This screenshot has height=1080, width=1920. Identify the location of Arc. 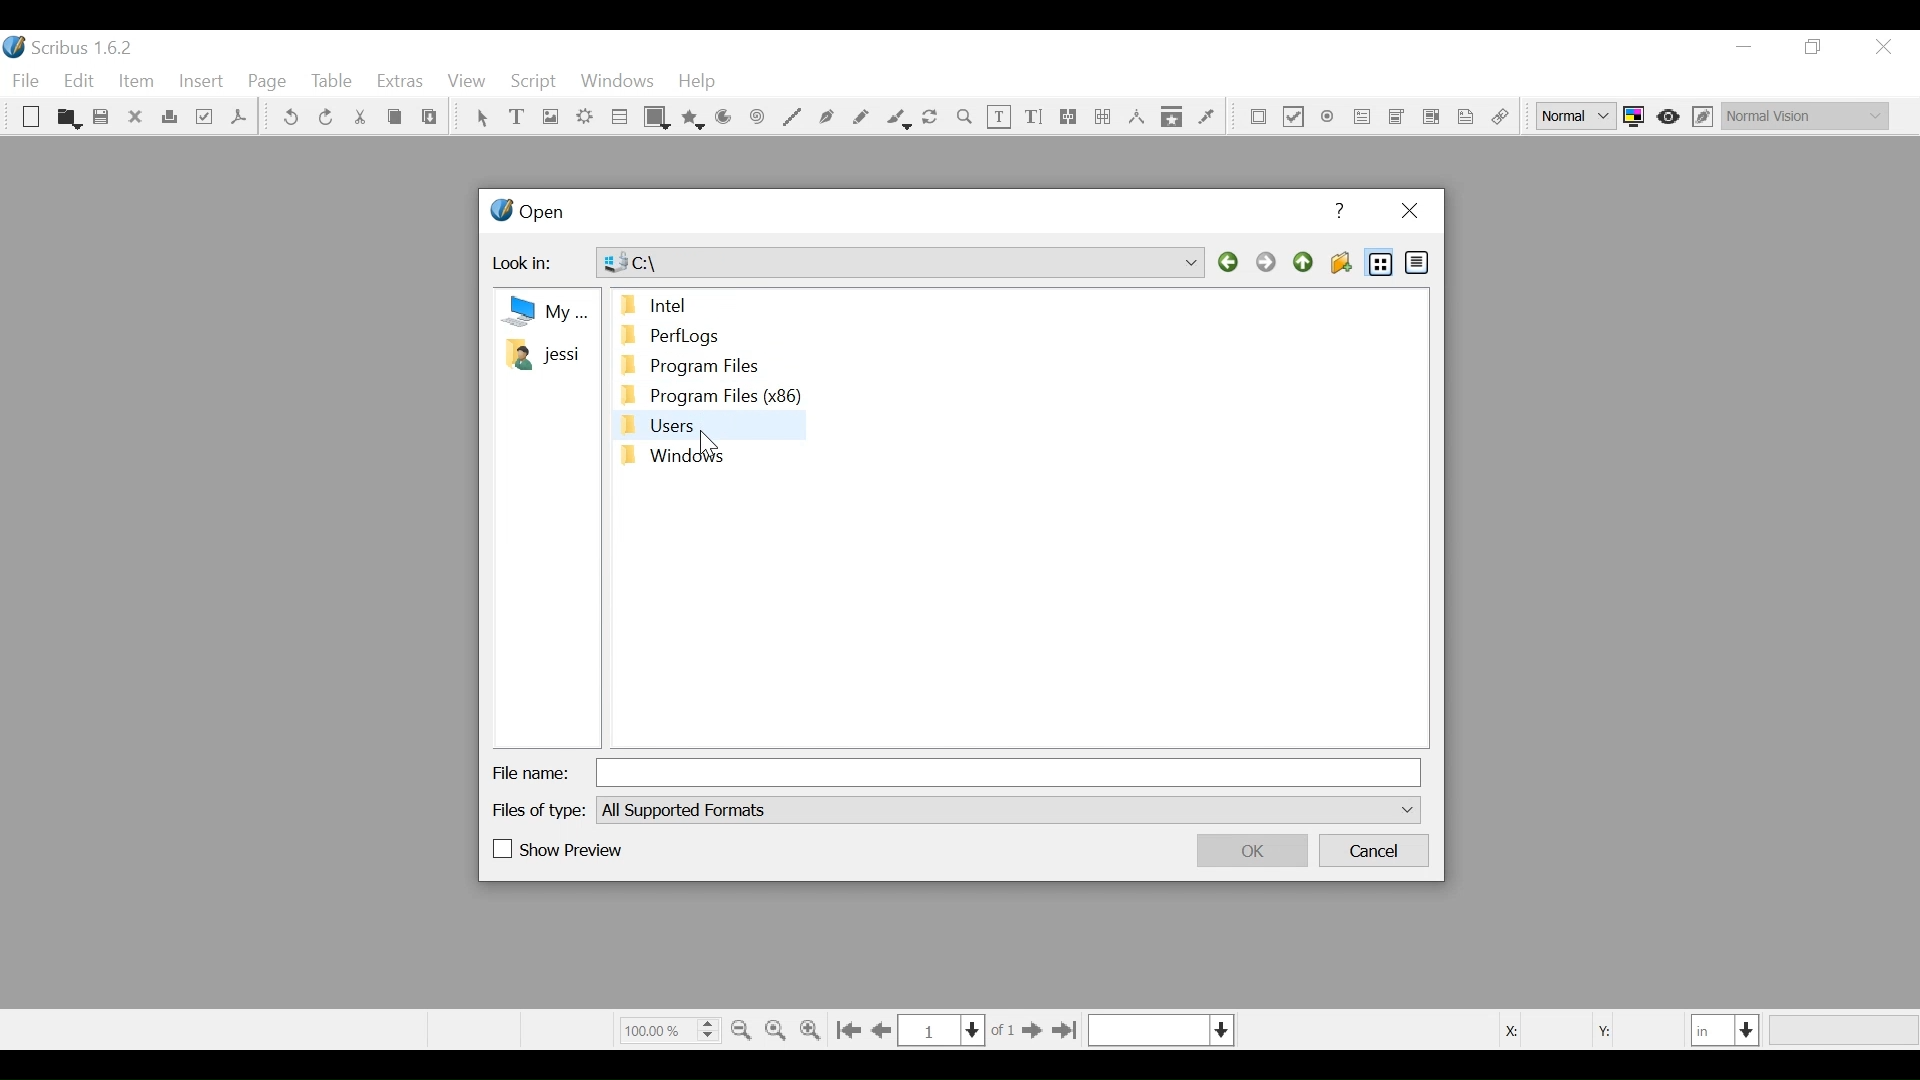
(724, 119).